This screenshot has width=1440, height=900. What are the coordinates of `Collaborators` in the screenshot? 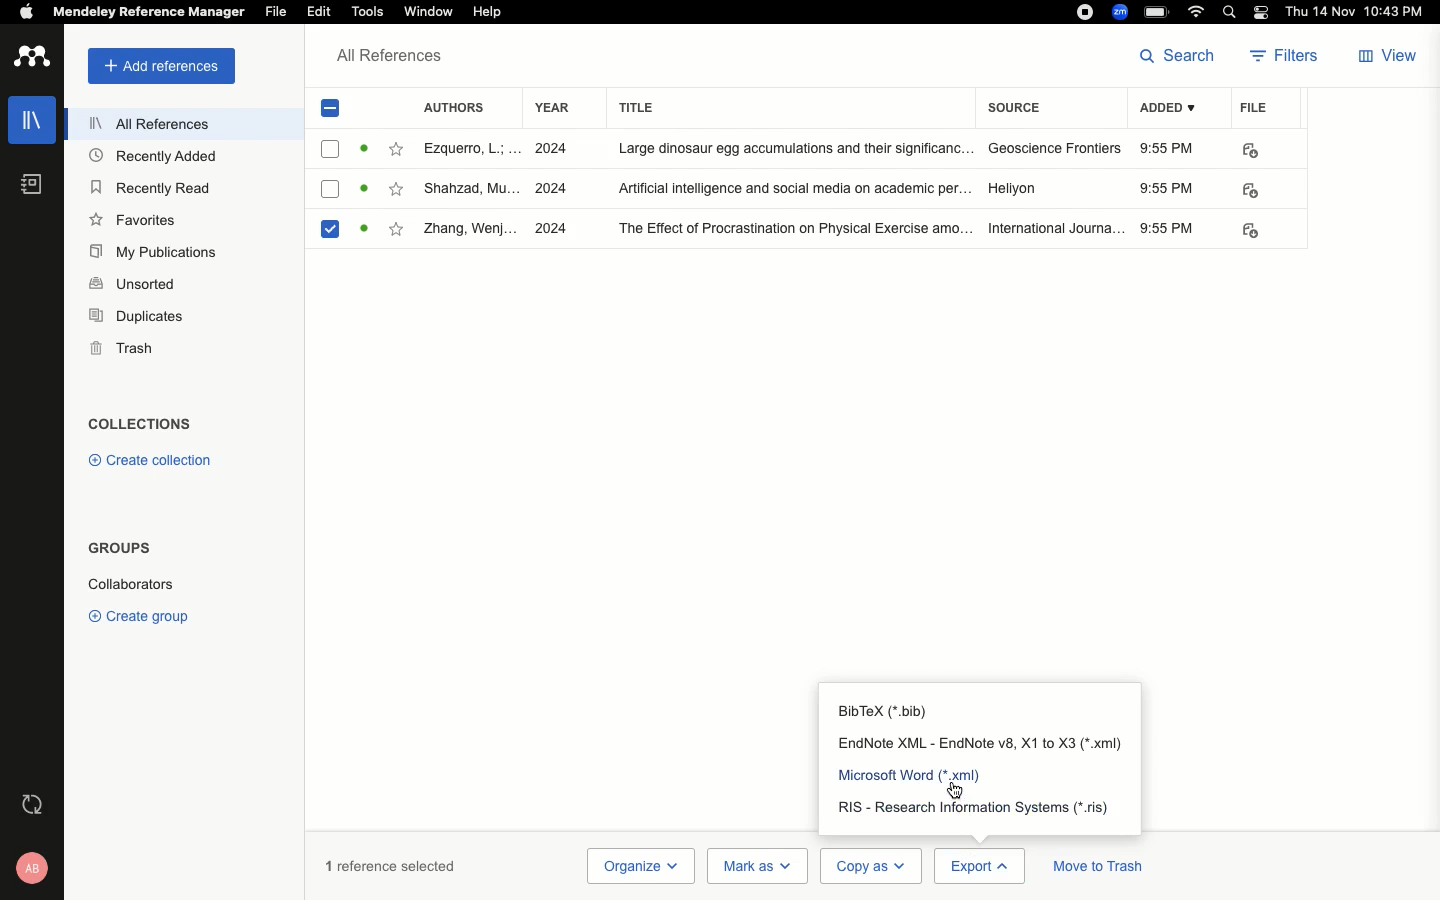 It's located at (130, 584).